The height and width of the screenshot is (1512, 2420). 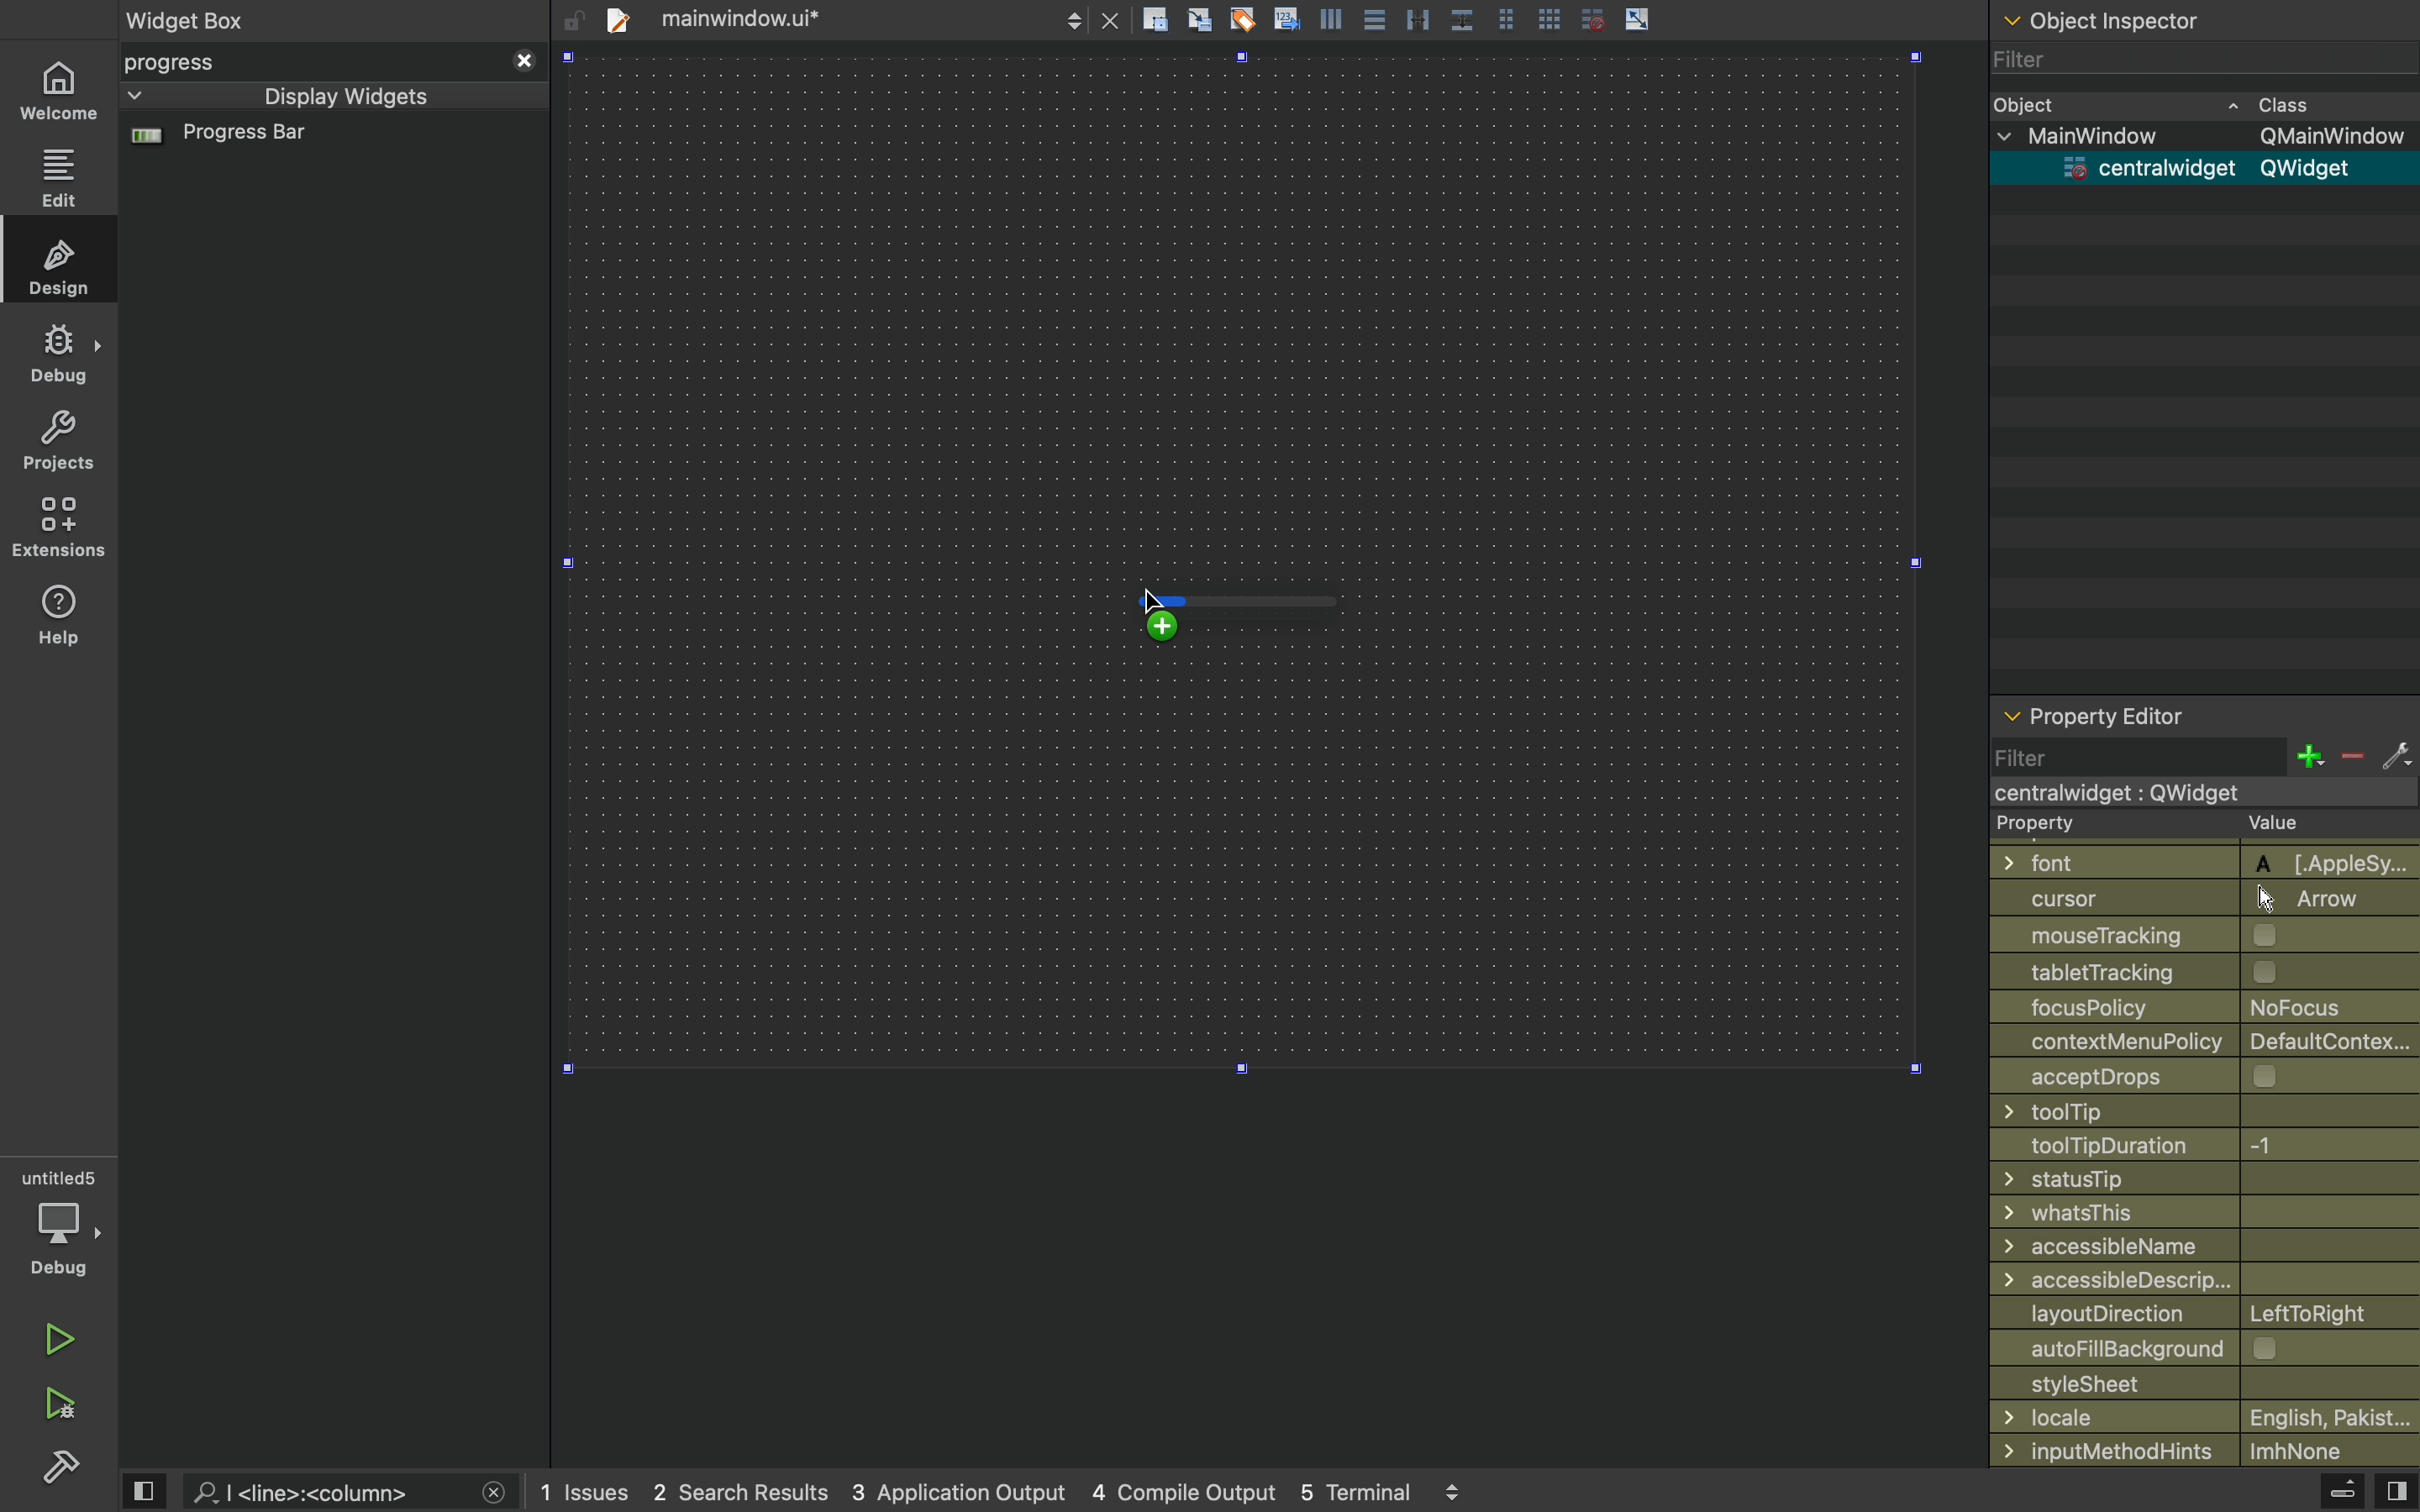 What do you see at coordinates (60, 1465) in the screenshot?
I see `Settings ` at bounding box center [60, 1465].